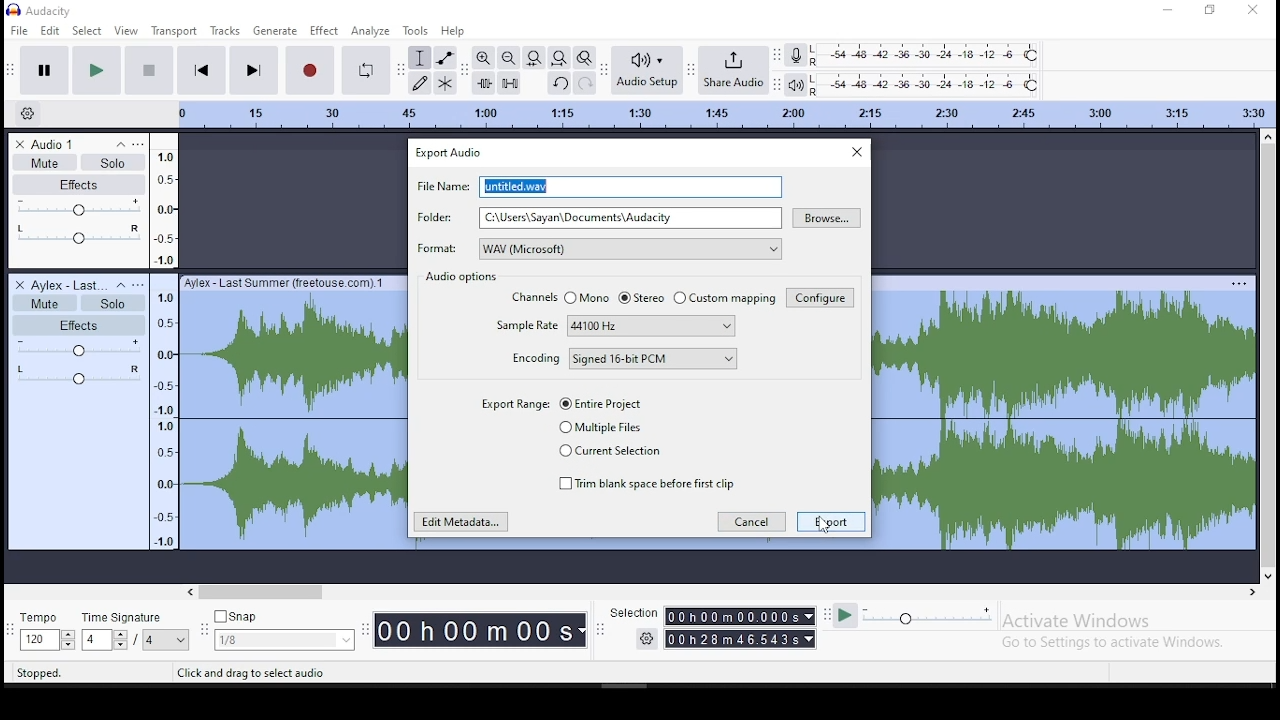 This screenshot has height=720, width=1280. I want to click on format, so click(599, 249).